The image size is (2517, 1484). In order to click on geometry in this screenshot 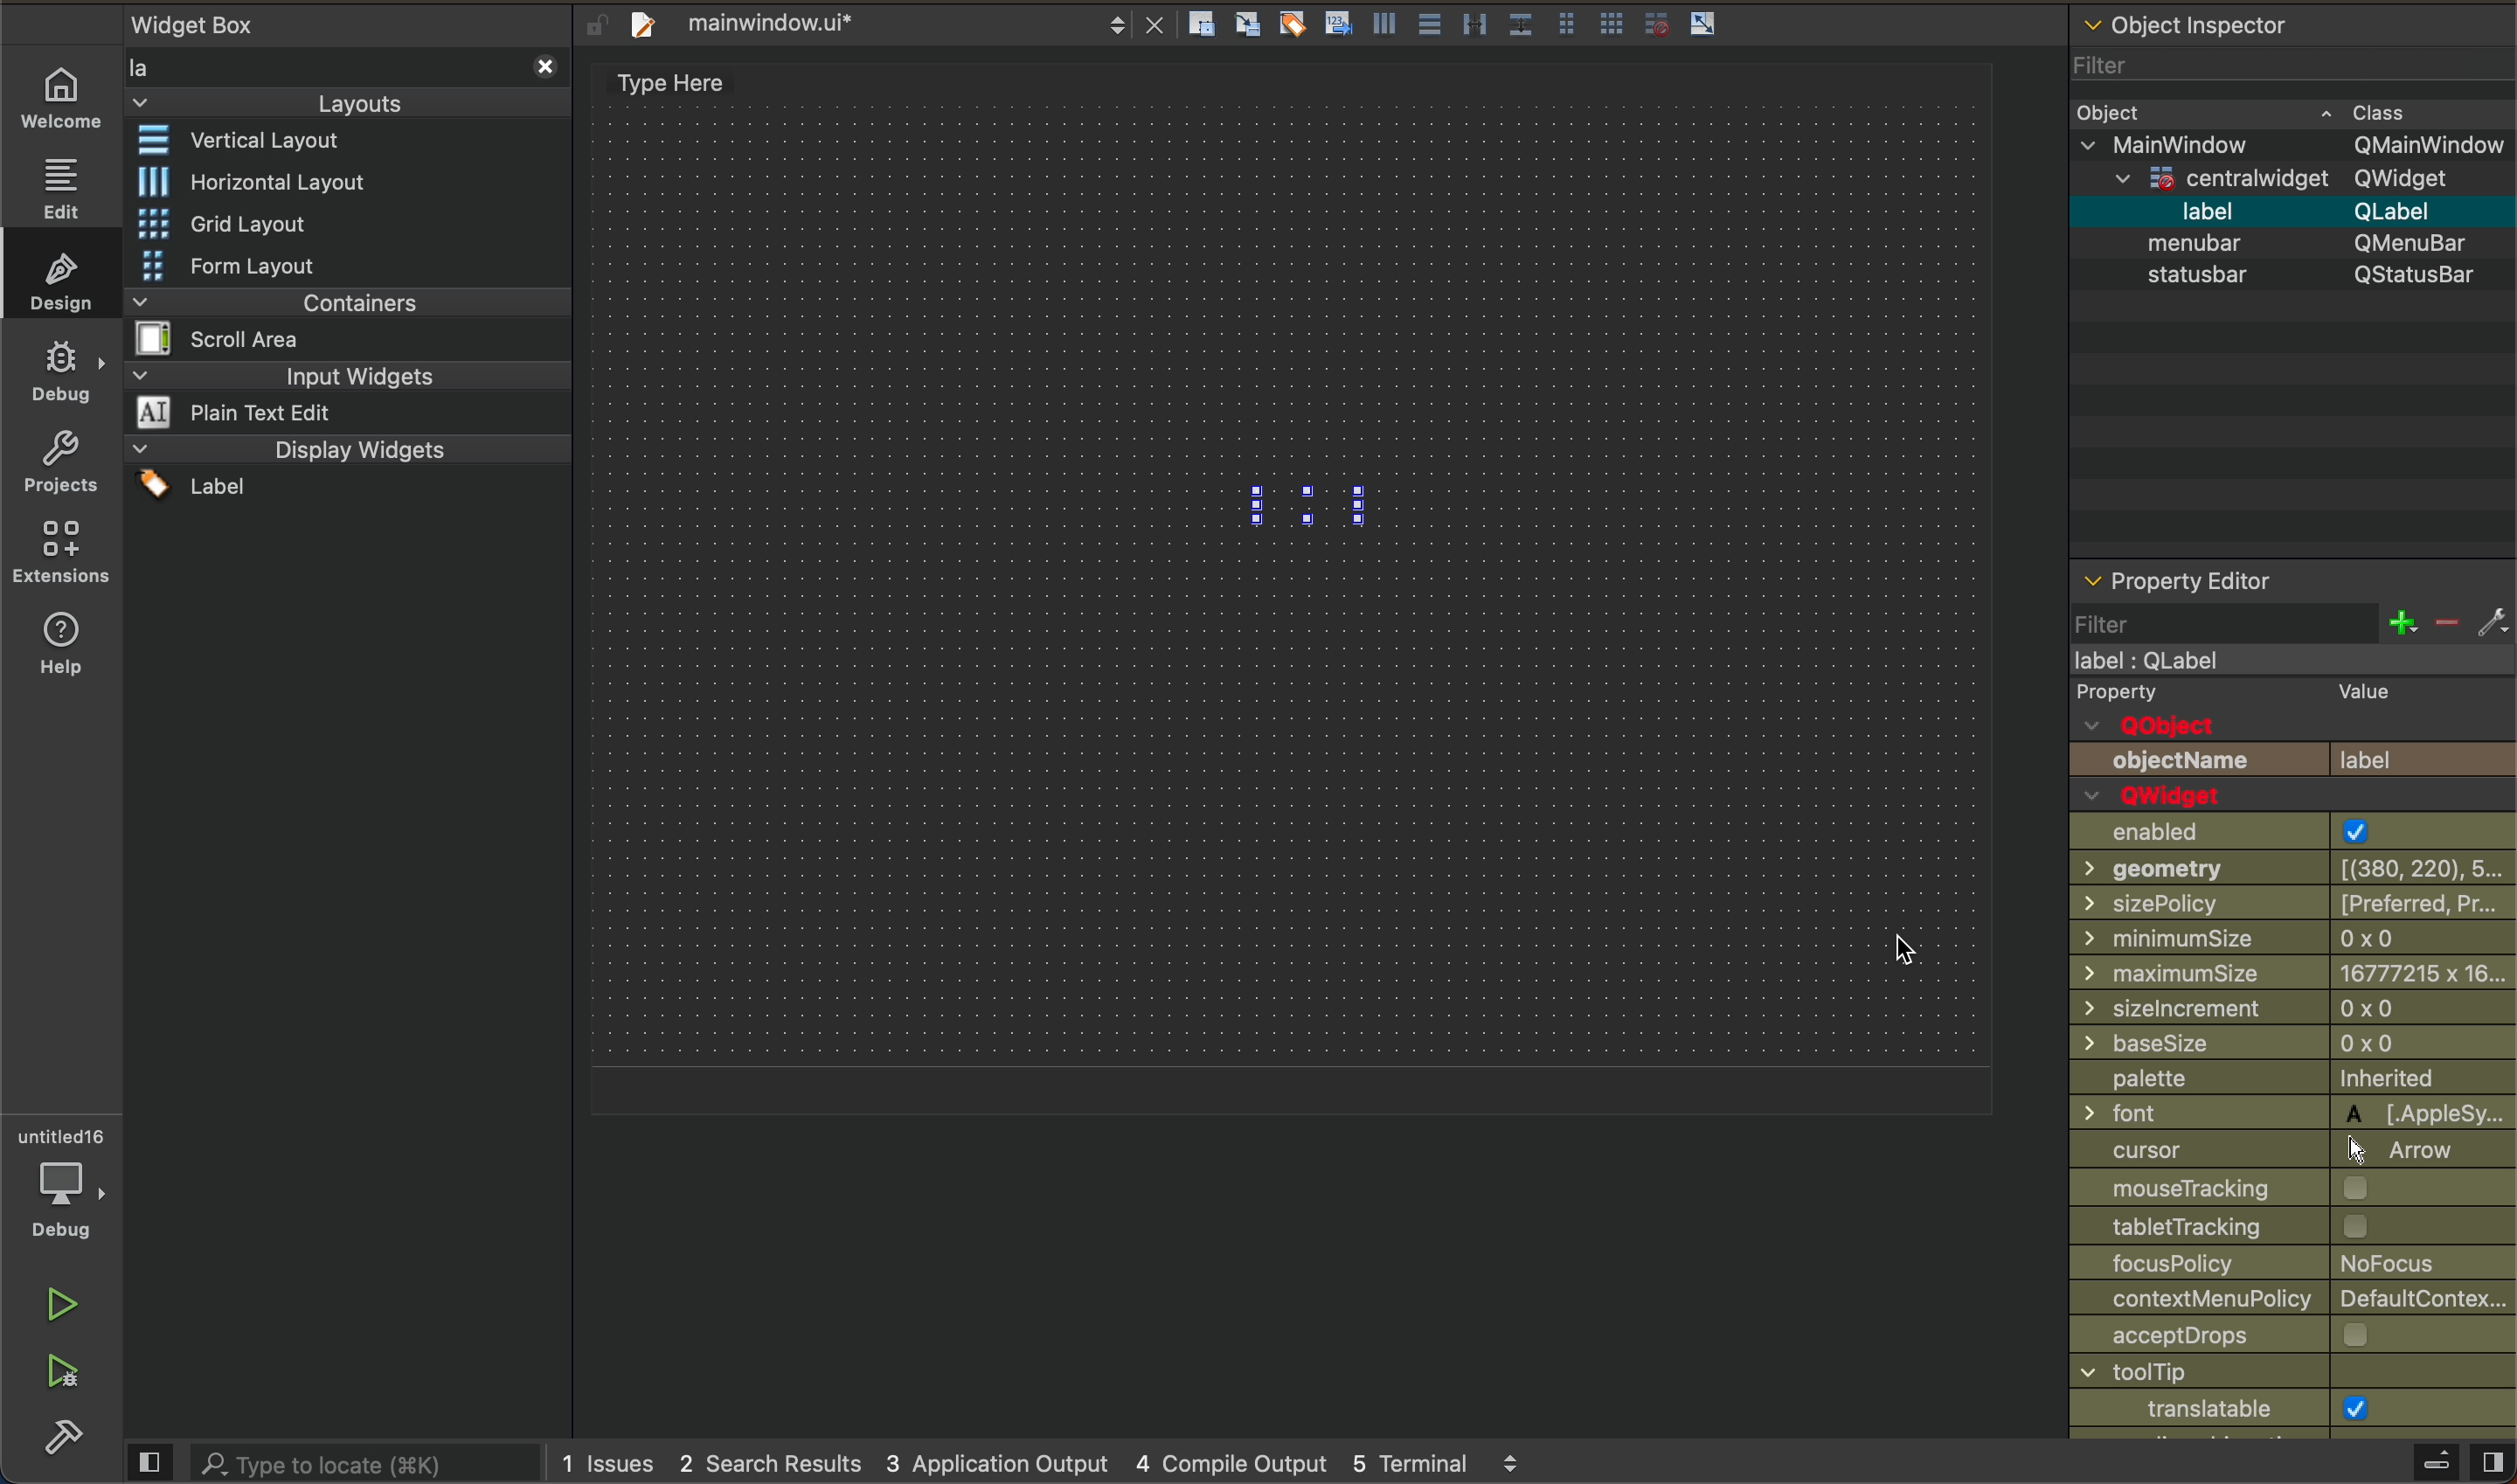, I will do `click(2287, 870)`.